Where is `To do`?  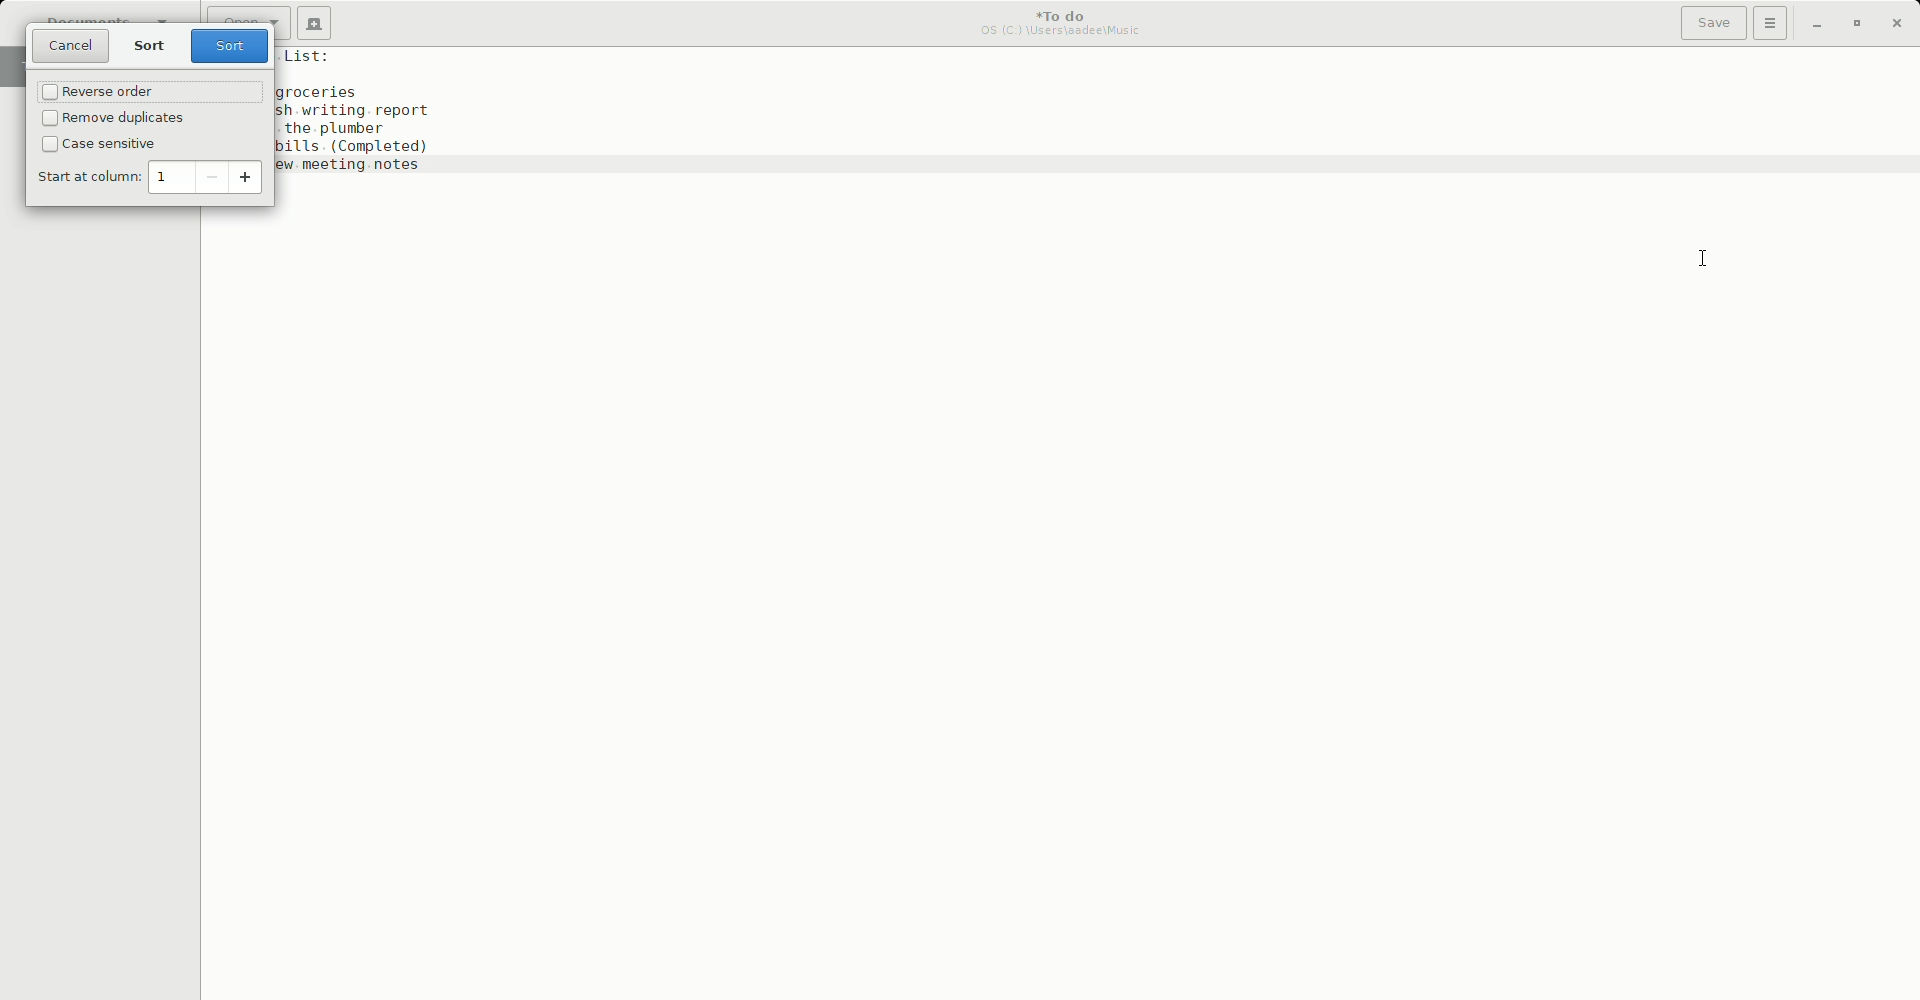
To do is located at coordinates (1068, 25).